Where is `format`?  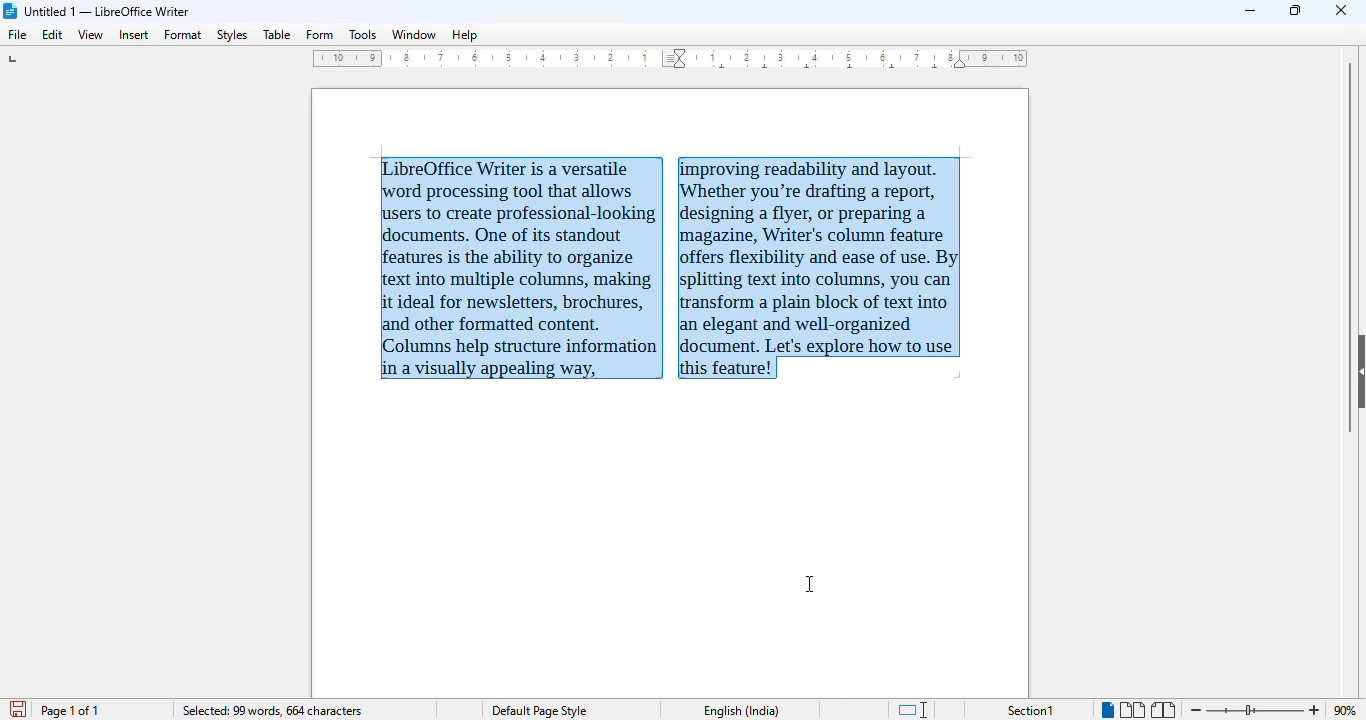 format is located at coordinates (183, 35).